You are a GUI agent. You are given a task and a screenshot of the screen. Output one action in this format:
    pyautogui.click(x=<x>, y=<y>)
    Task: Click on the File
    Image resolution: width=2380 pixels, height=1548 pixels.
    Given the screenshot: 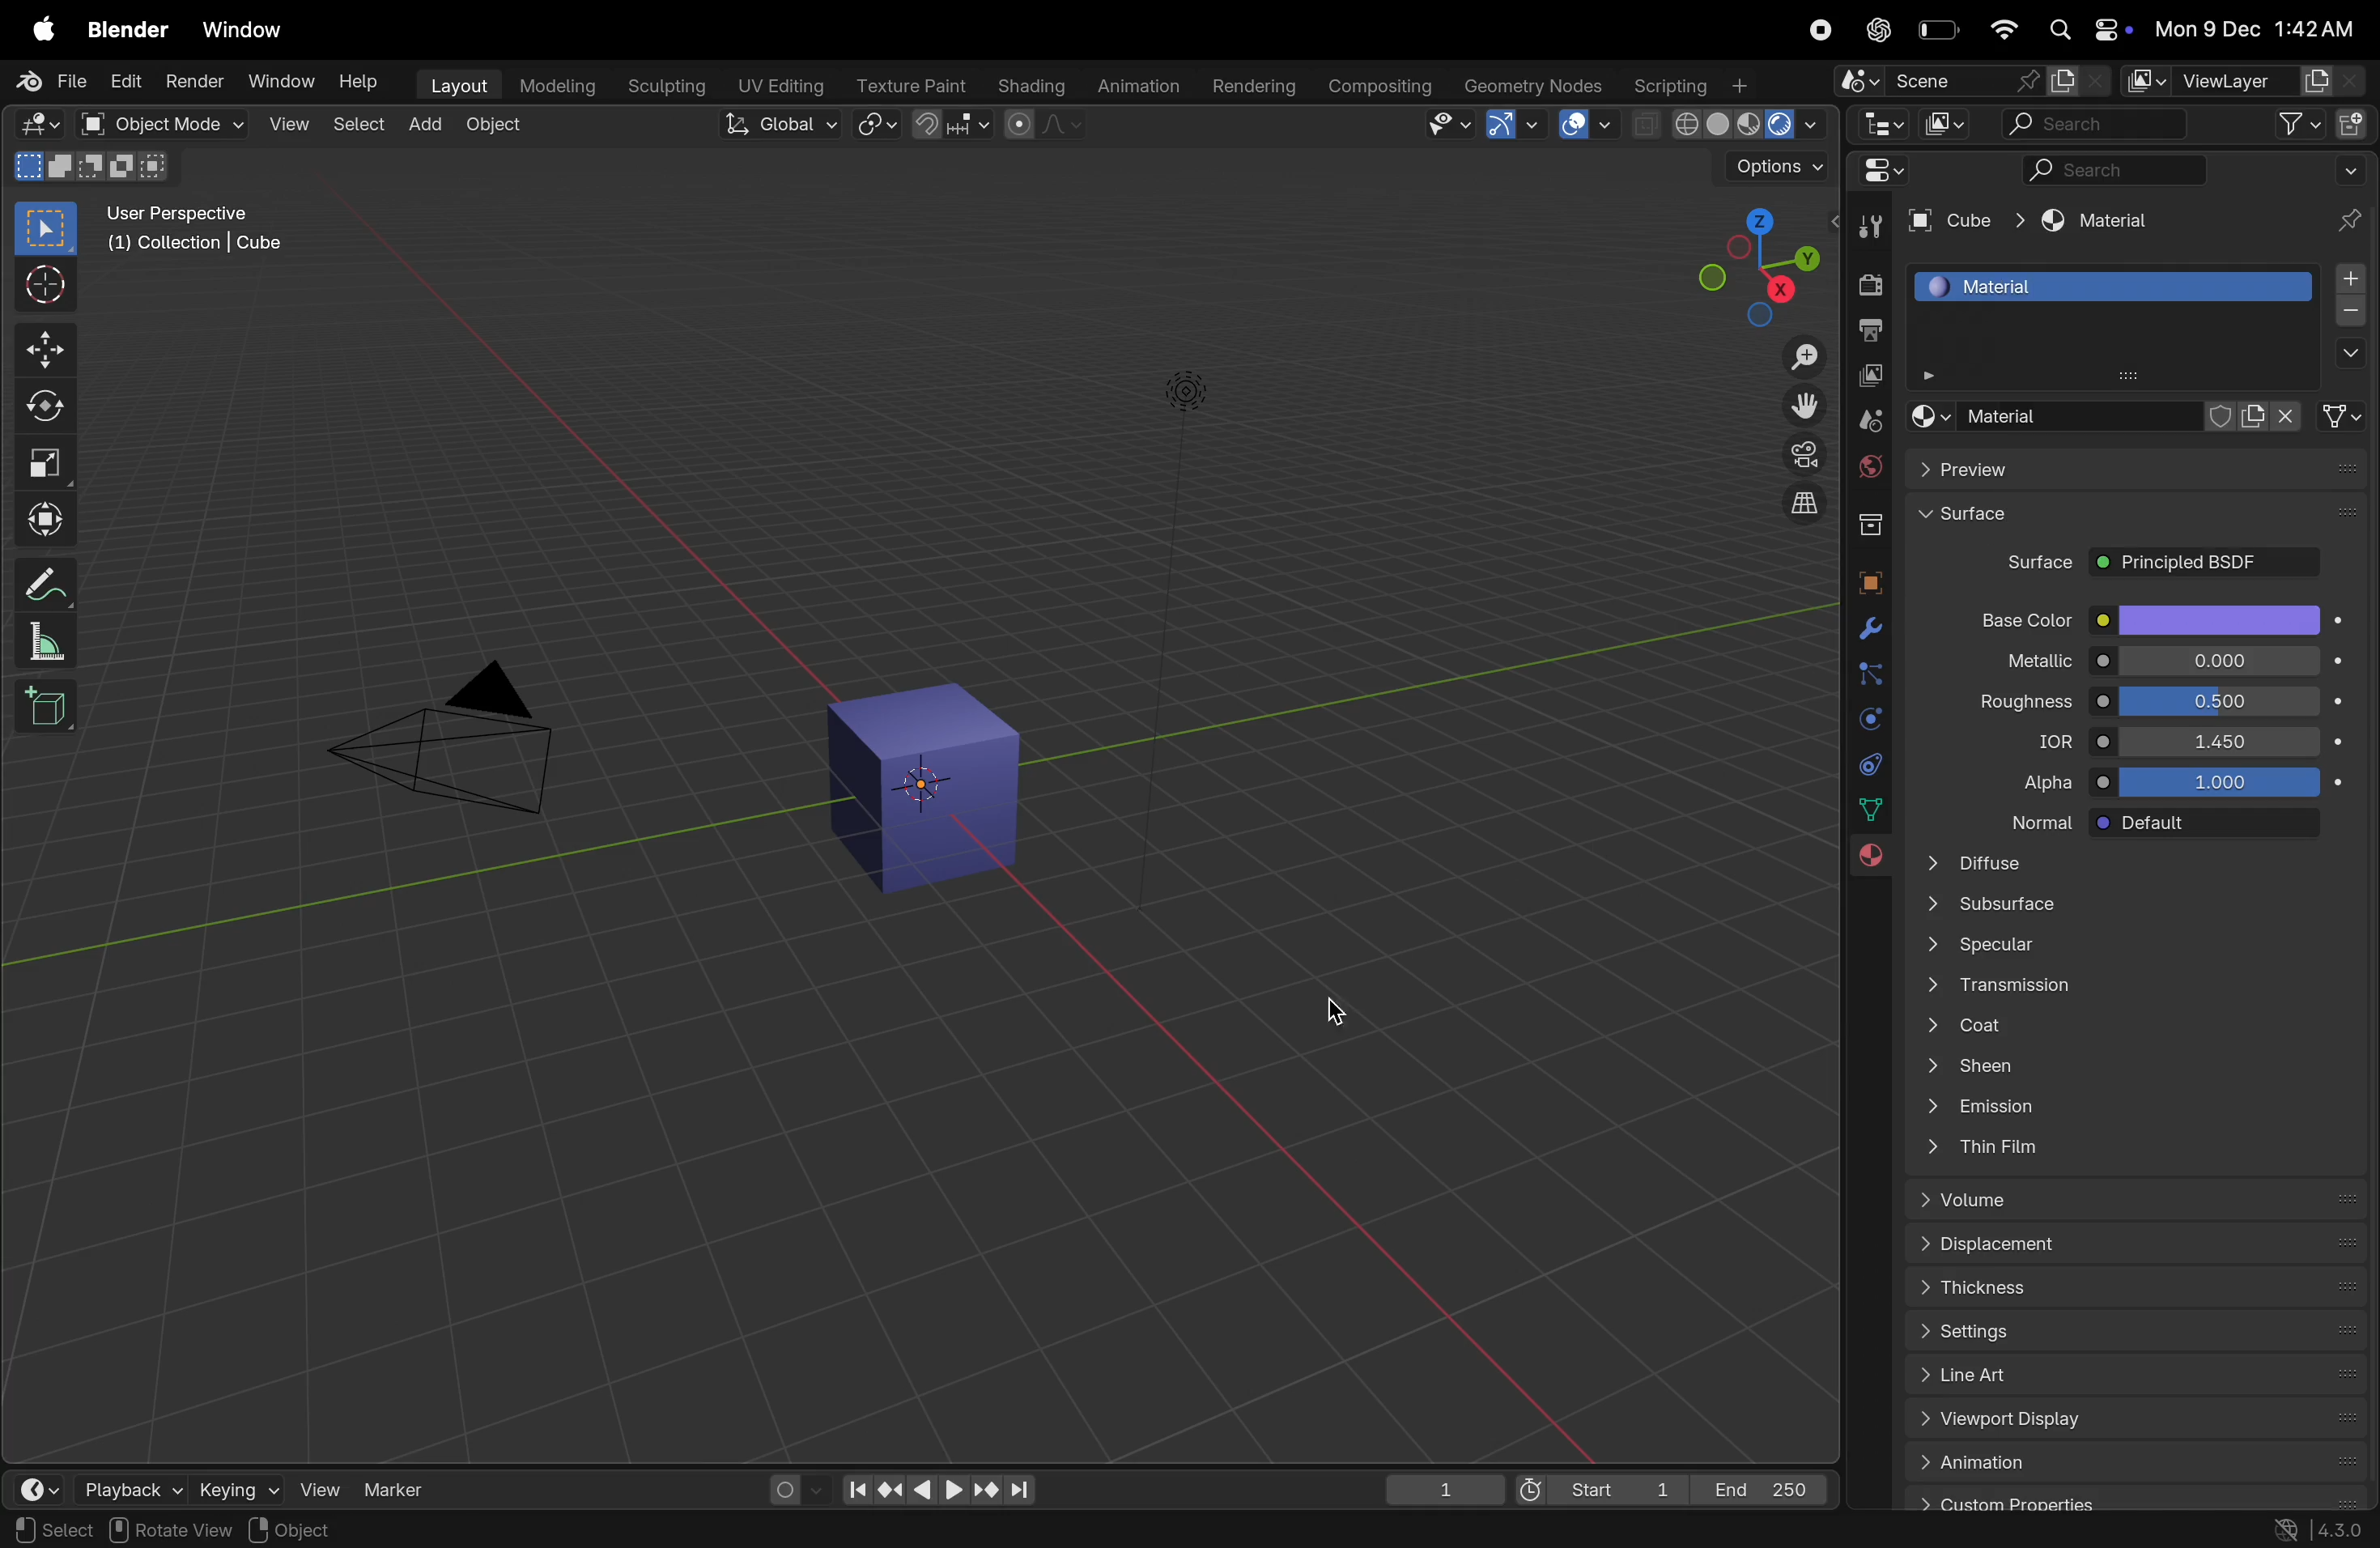 What is the action you would take?
    pyautogui.click(x=56, y=81)
    